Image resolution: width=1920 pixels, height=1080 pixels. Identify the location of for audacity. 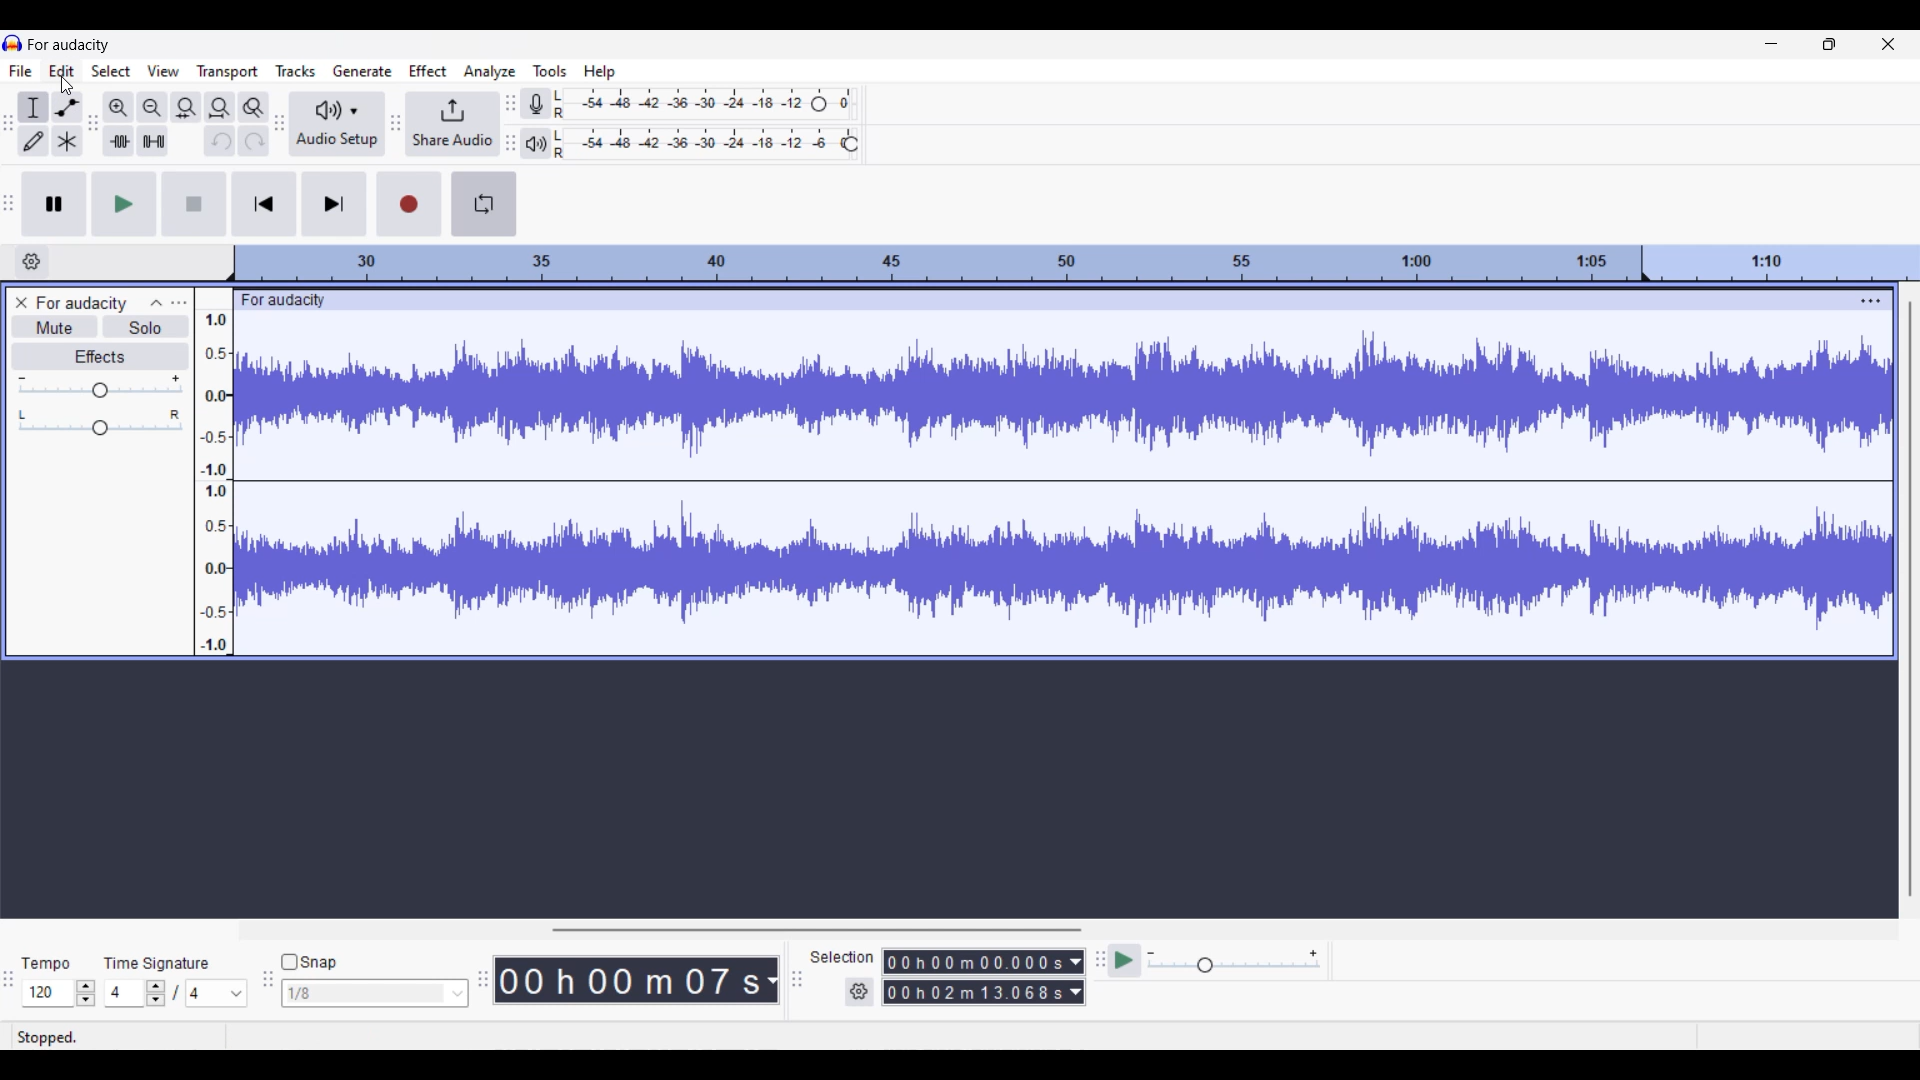
(299, 299).